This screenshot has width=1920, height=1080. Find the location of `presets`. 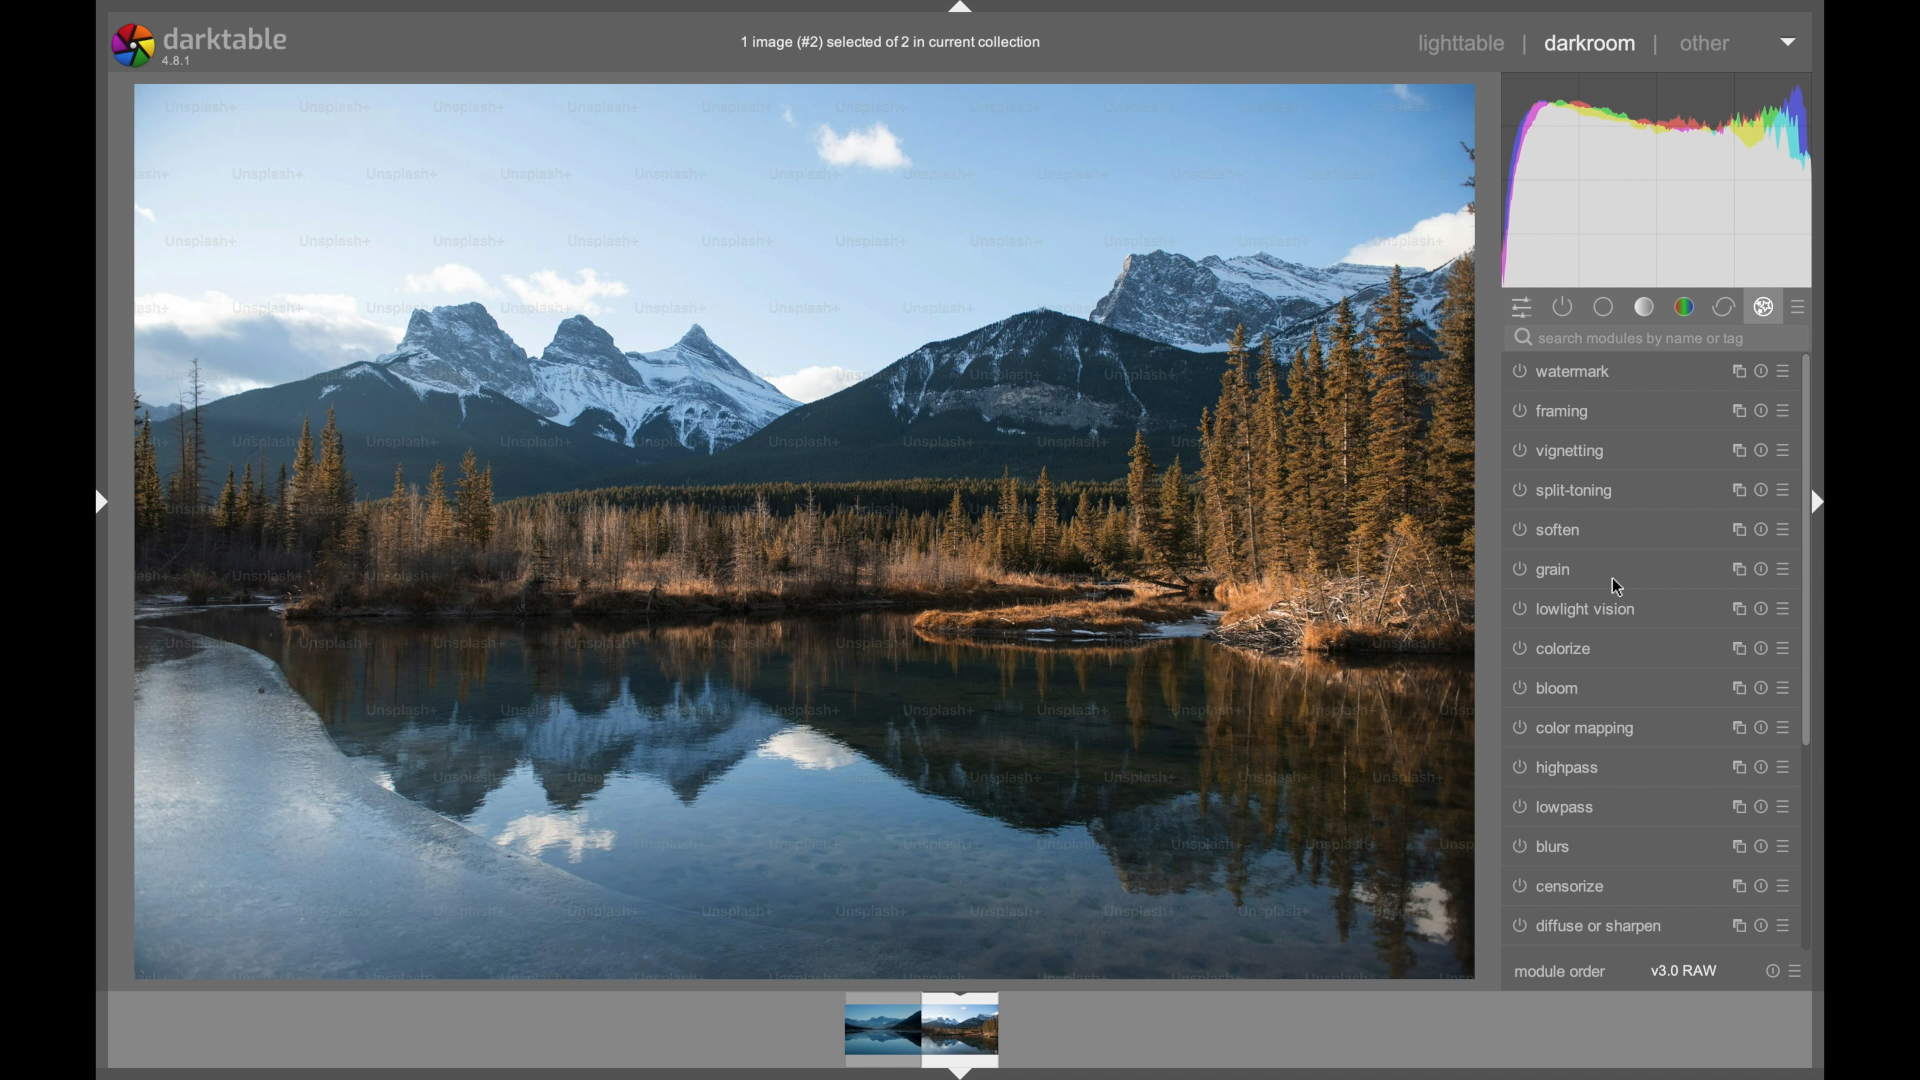

presets is located at coordinates (1784, 530).